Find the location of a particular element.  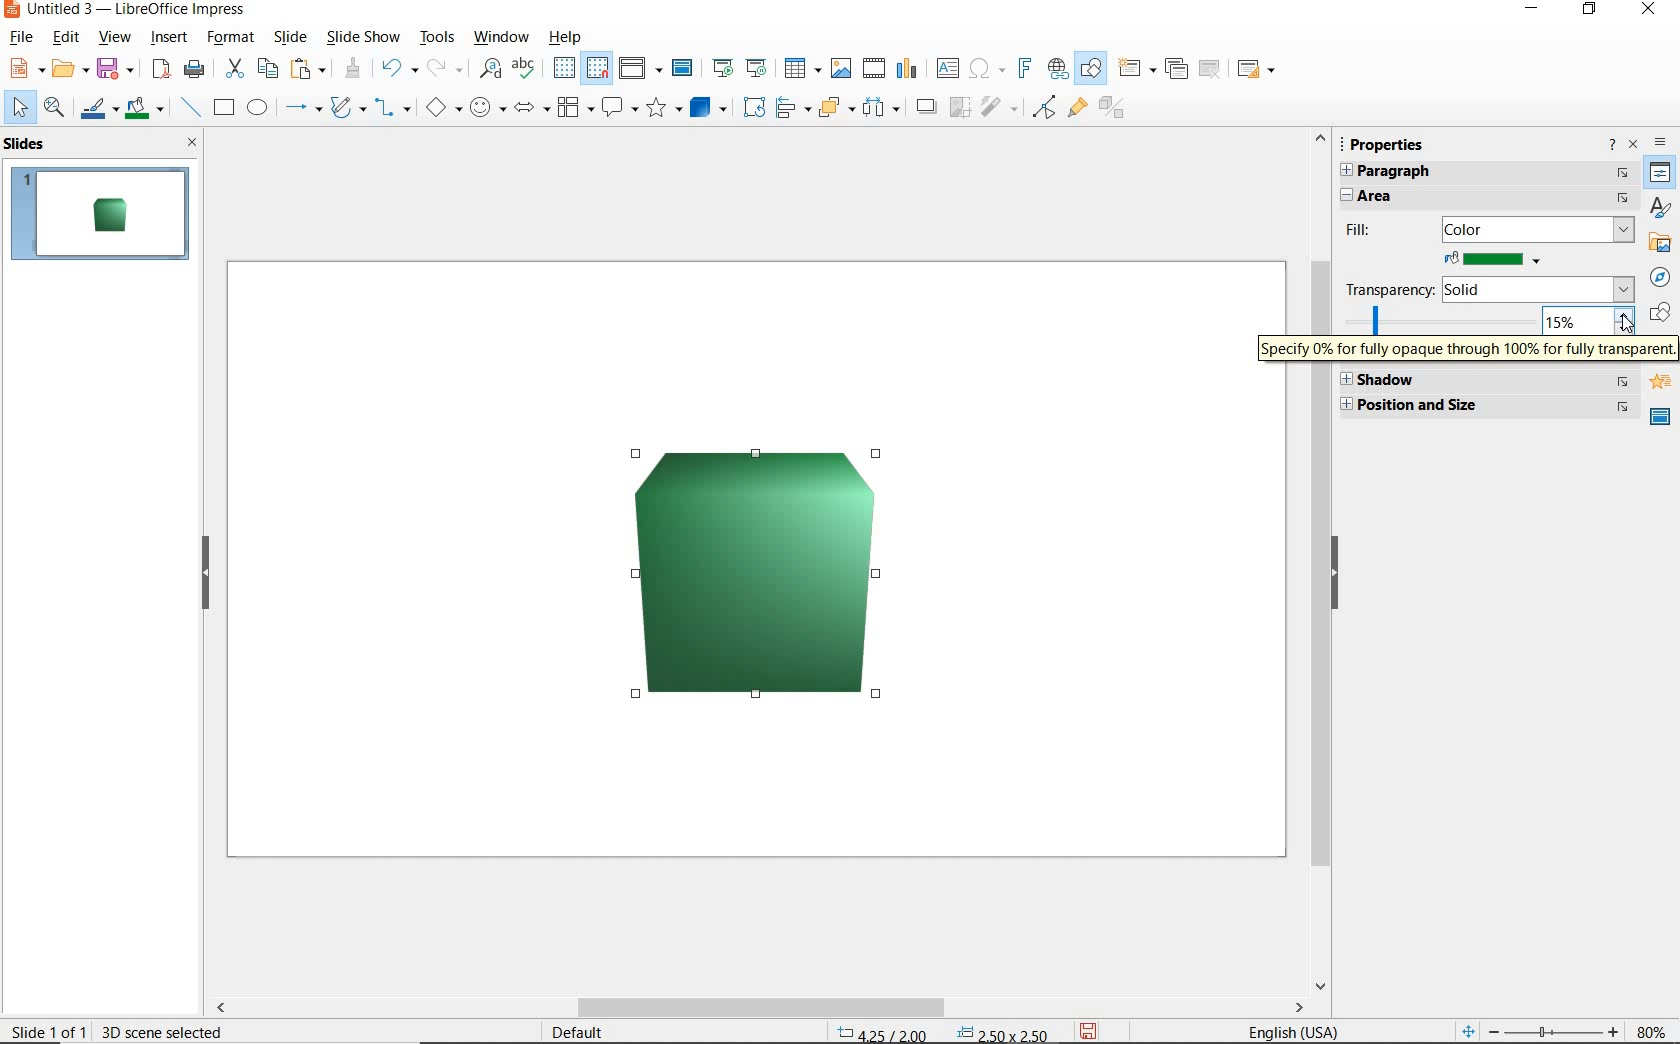

ANIMATION is located at coordinates (1661, 385).